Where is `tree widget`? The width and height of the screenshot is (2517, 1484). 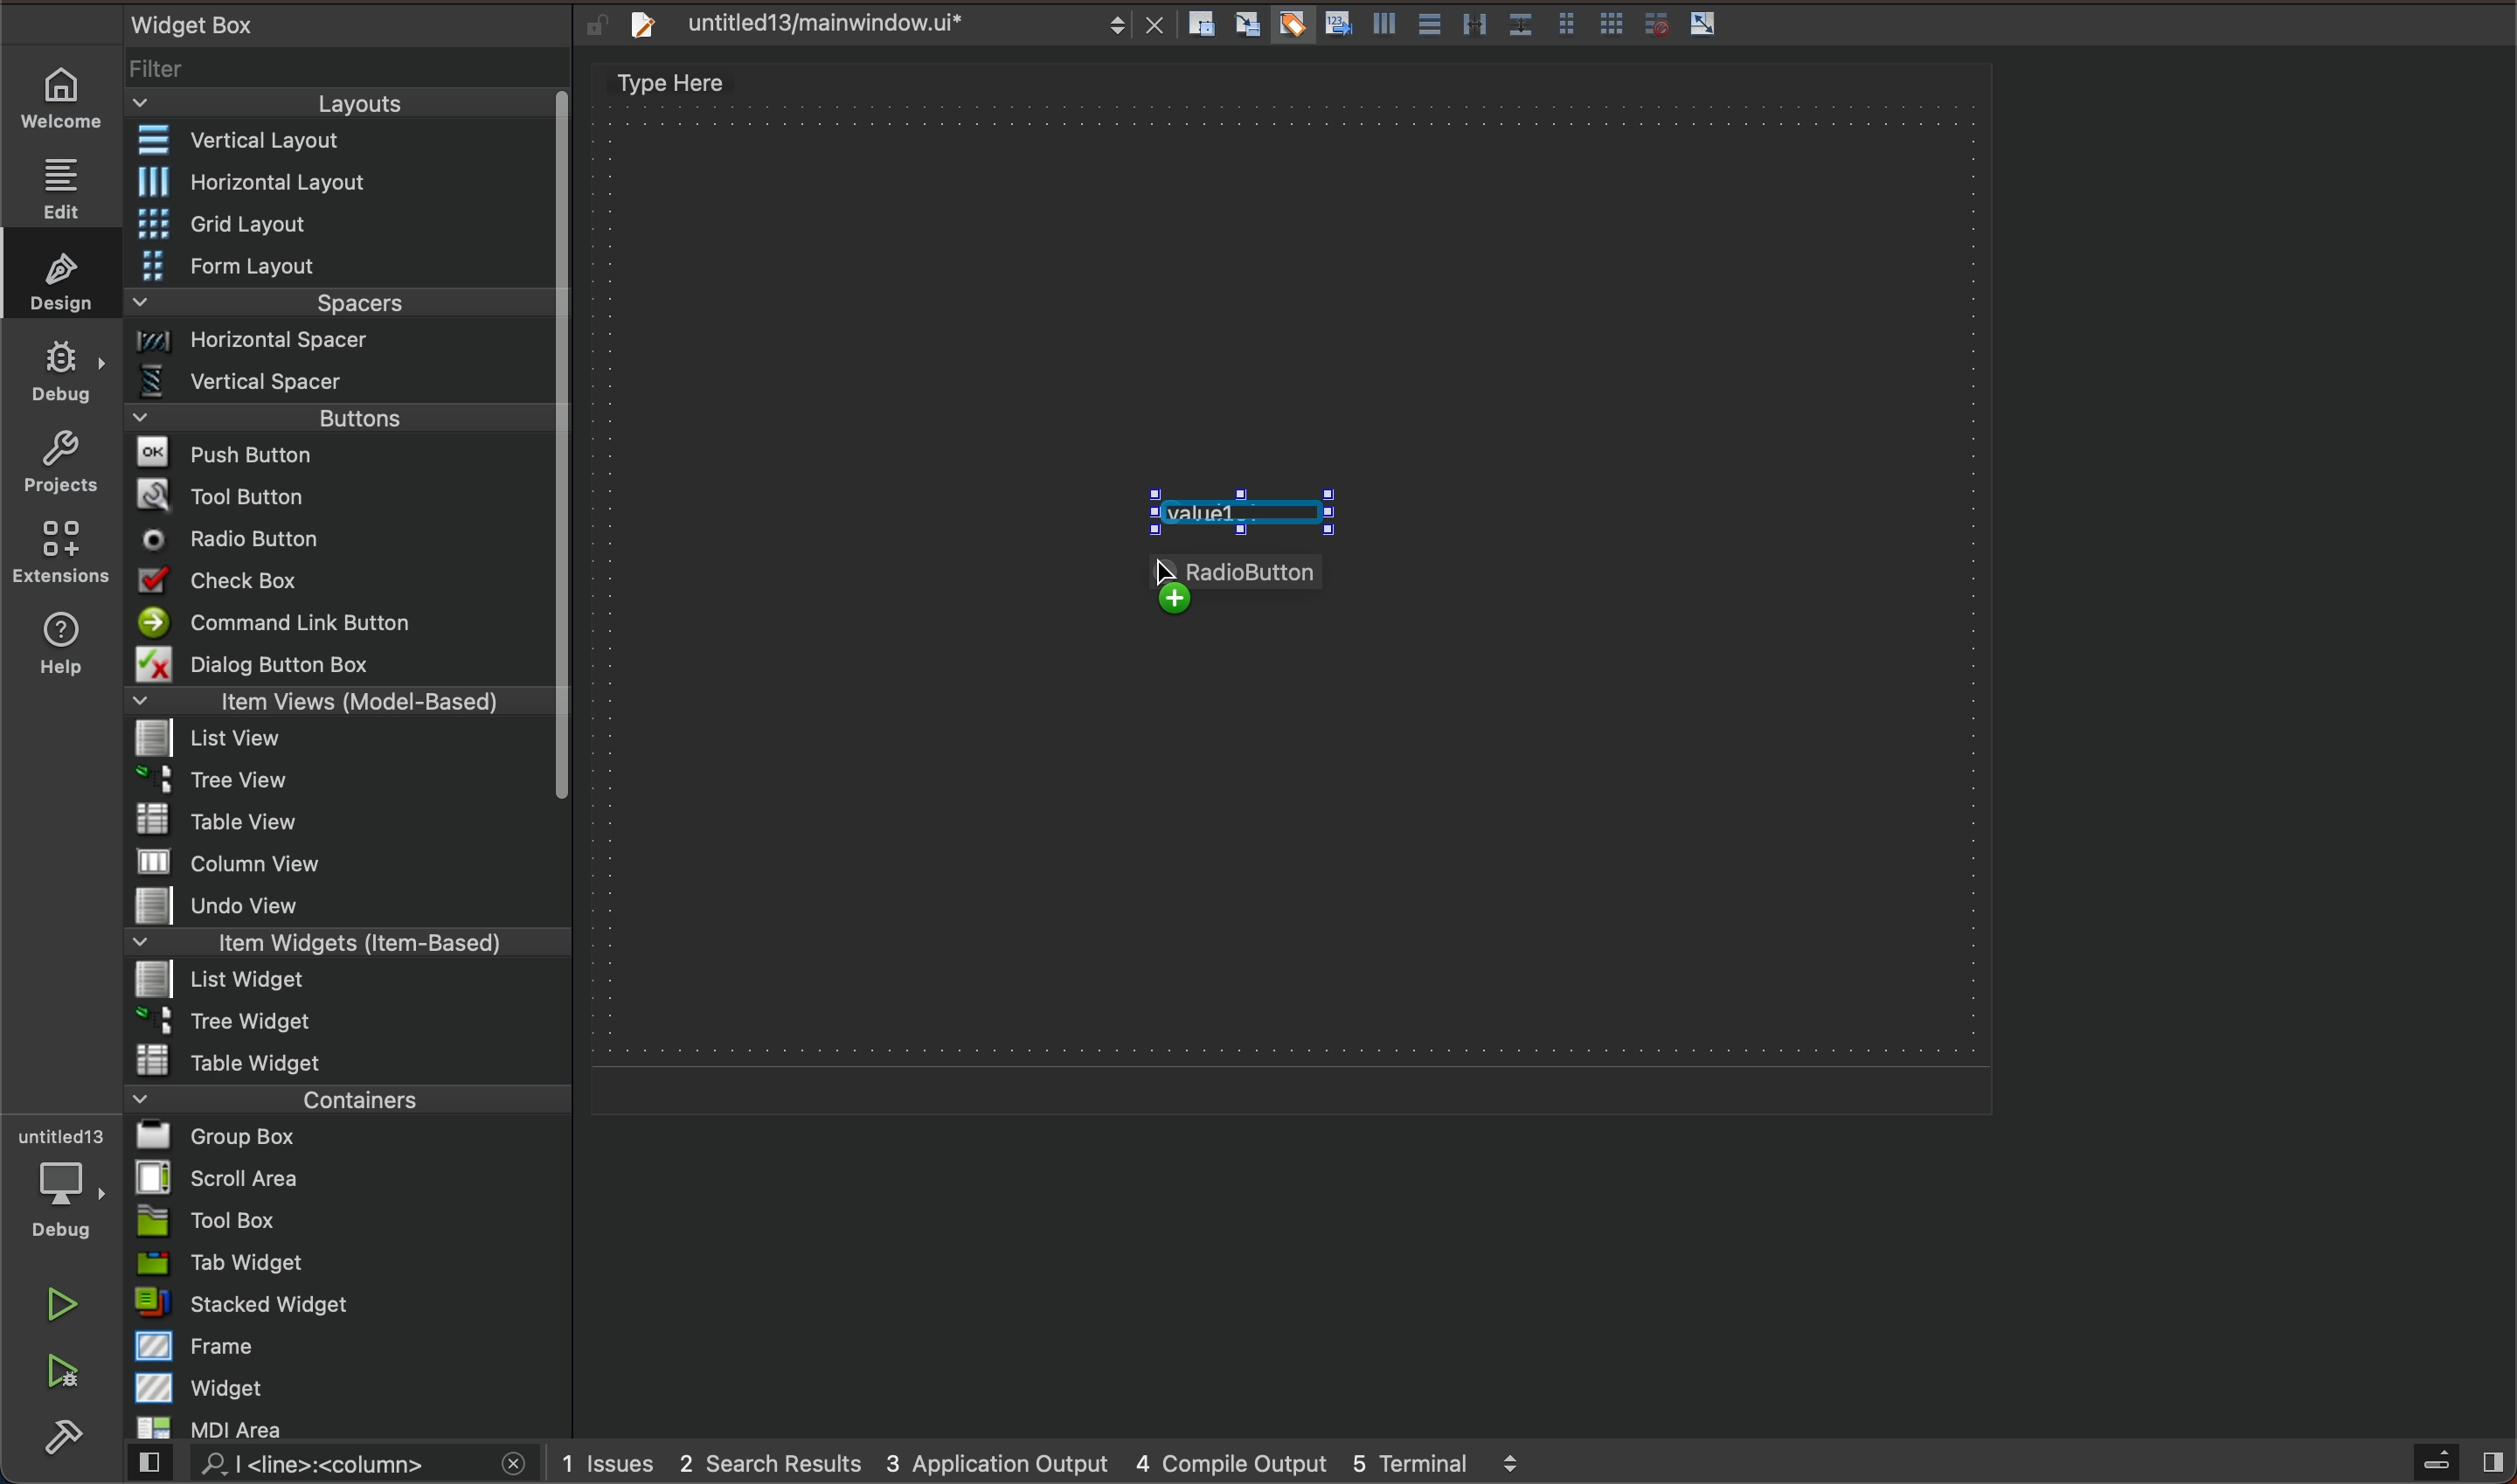 tree widget is located at coordinates (350, 1023).